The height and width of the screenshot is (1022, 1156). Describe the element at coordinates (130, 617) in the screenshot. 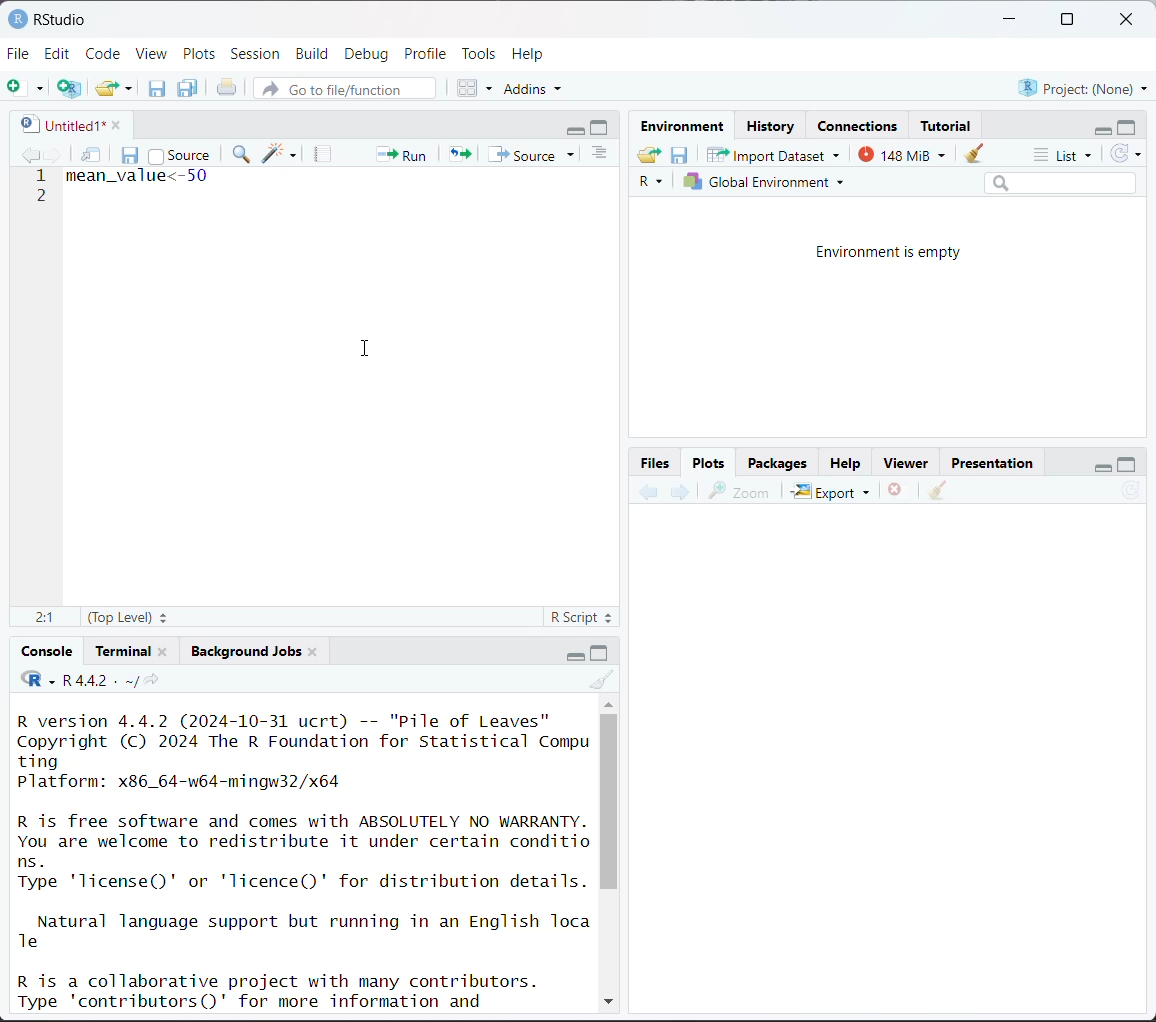

I see `(top level)` at that location.